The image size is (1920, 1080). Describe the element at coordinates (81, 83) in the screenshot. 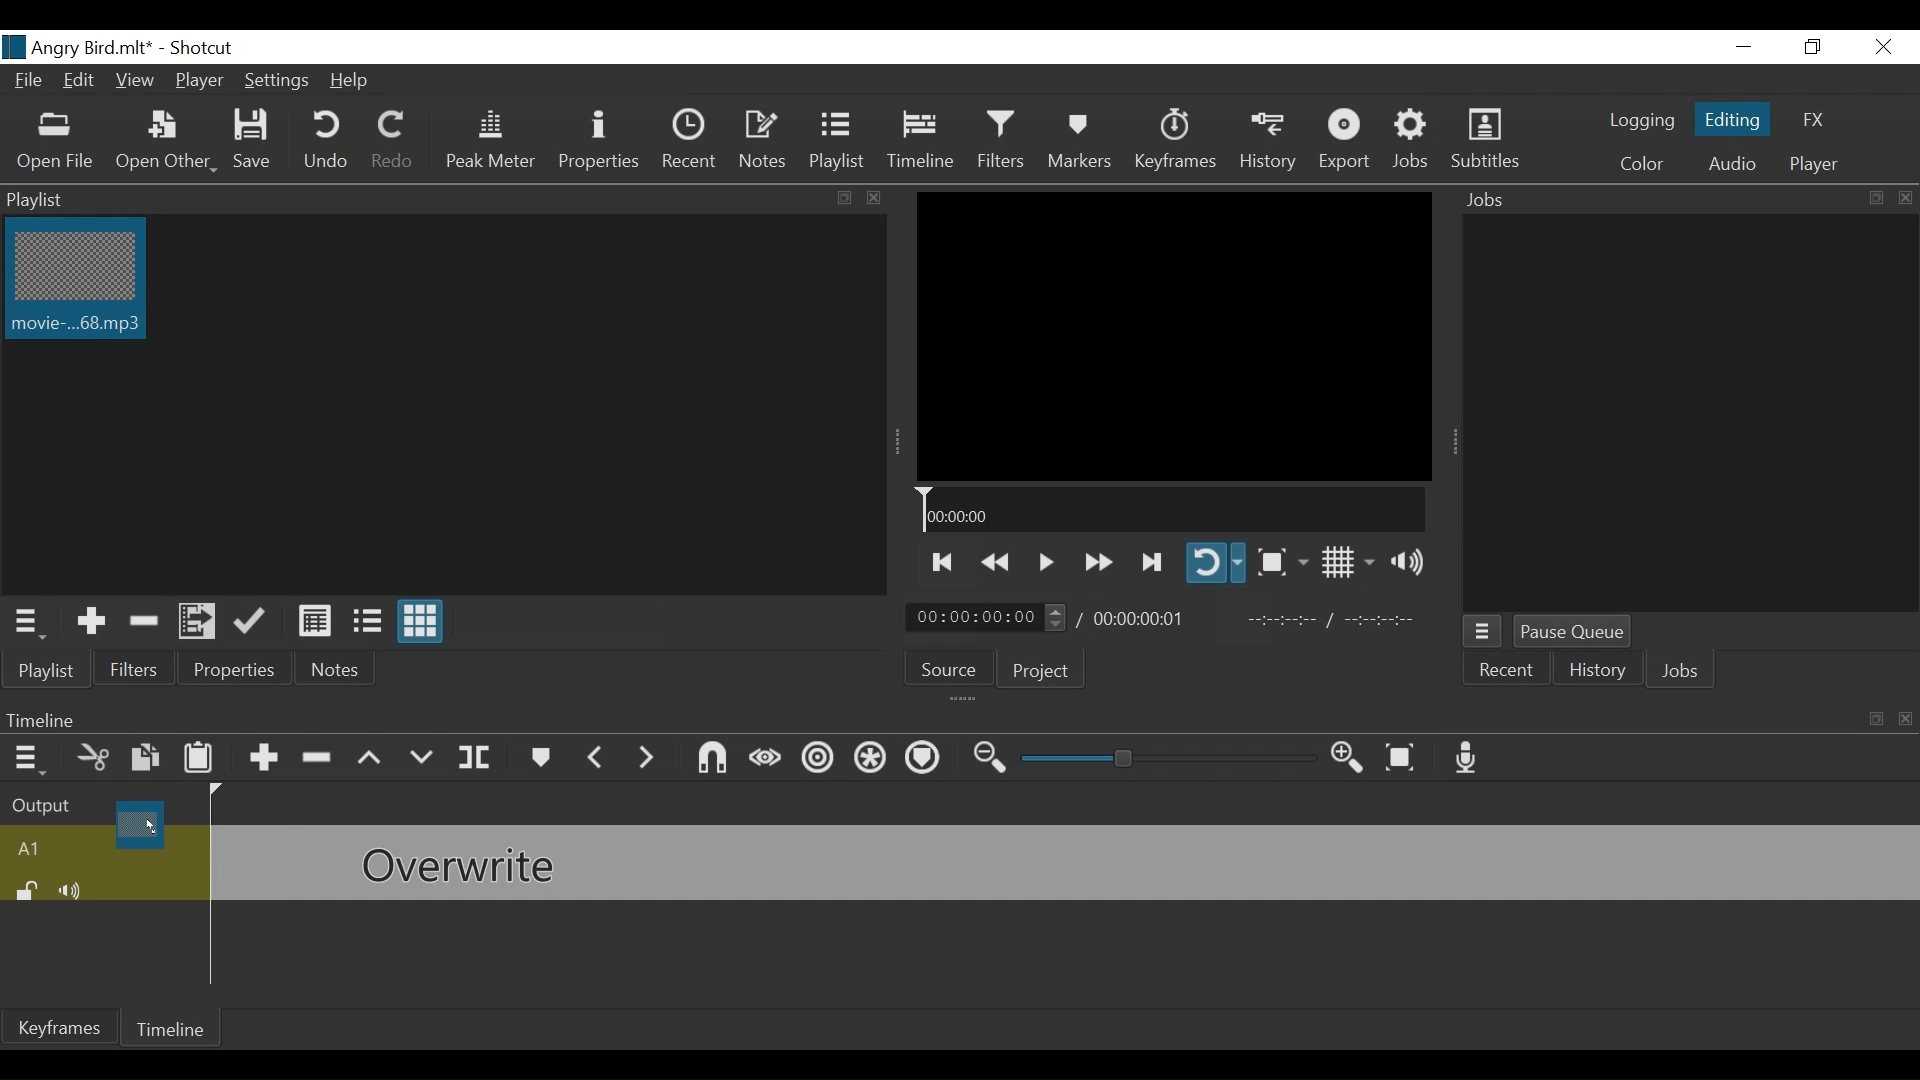

I see `Edit` at that location.